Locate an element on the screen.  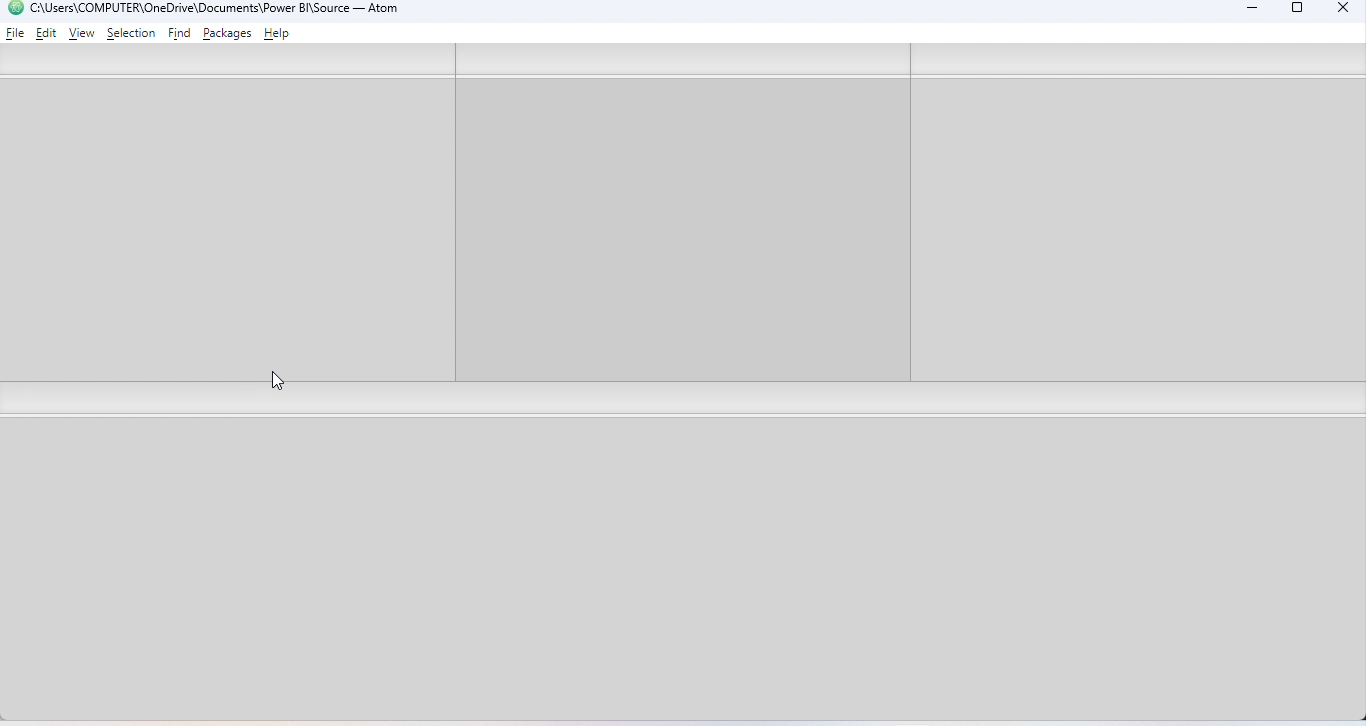
Selection is located at coordinates (131, 33).